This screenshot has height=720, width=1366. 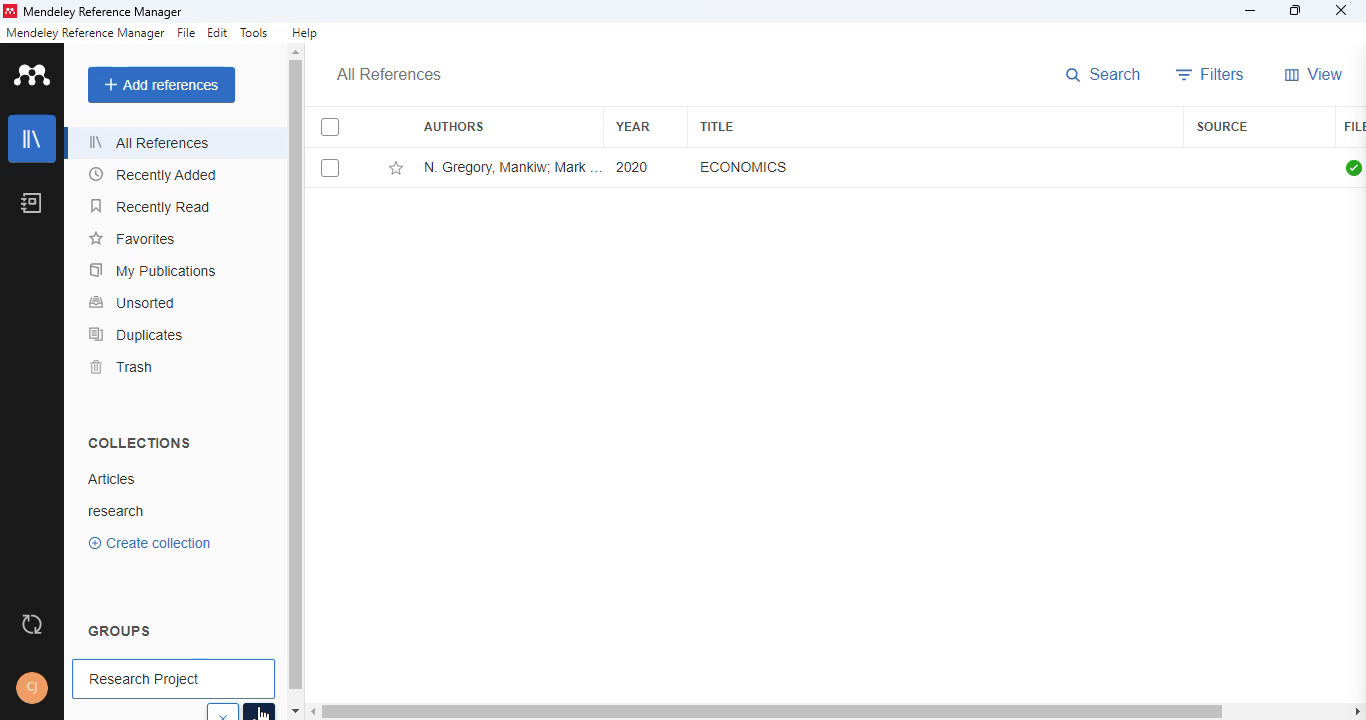 I want to click on cancel, so click(x=223, y=711).